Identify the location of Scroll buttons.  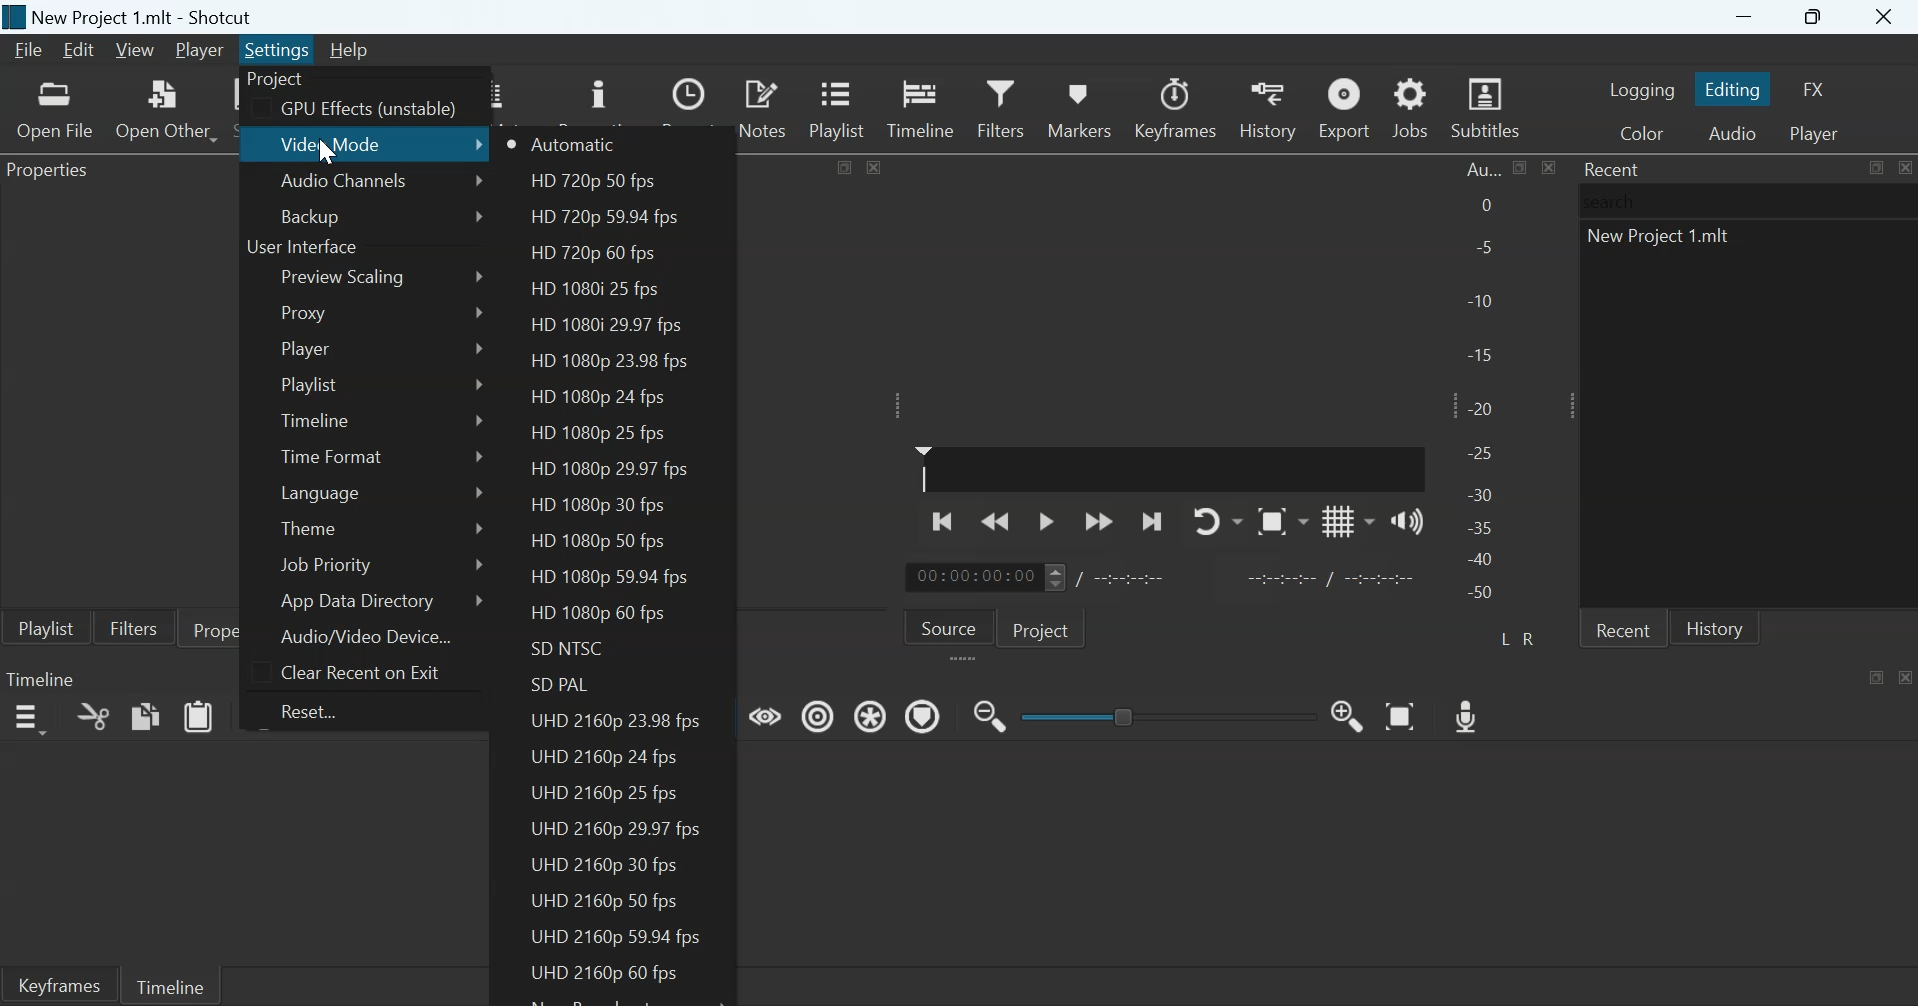
(1054, 577).